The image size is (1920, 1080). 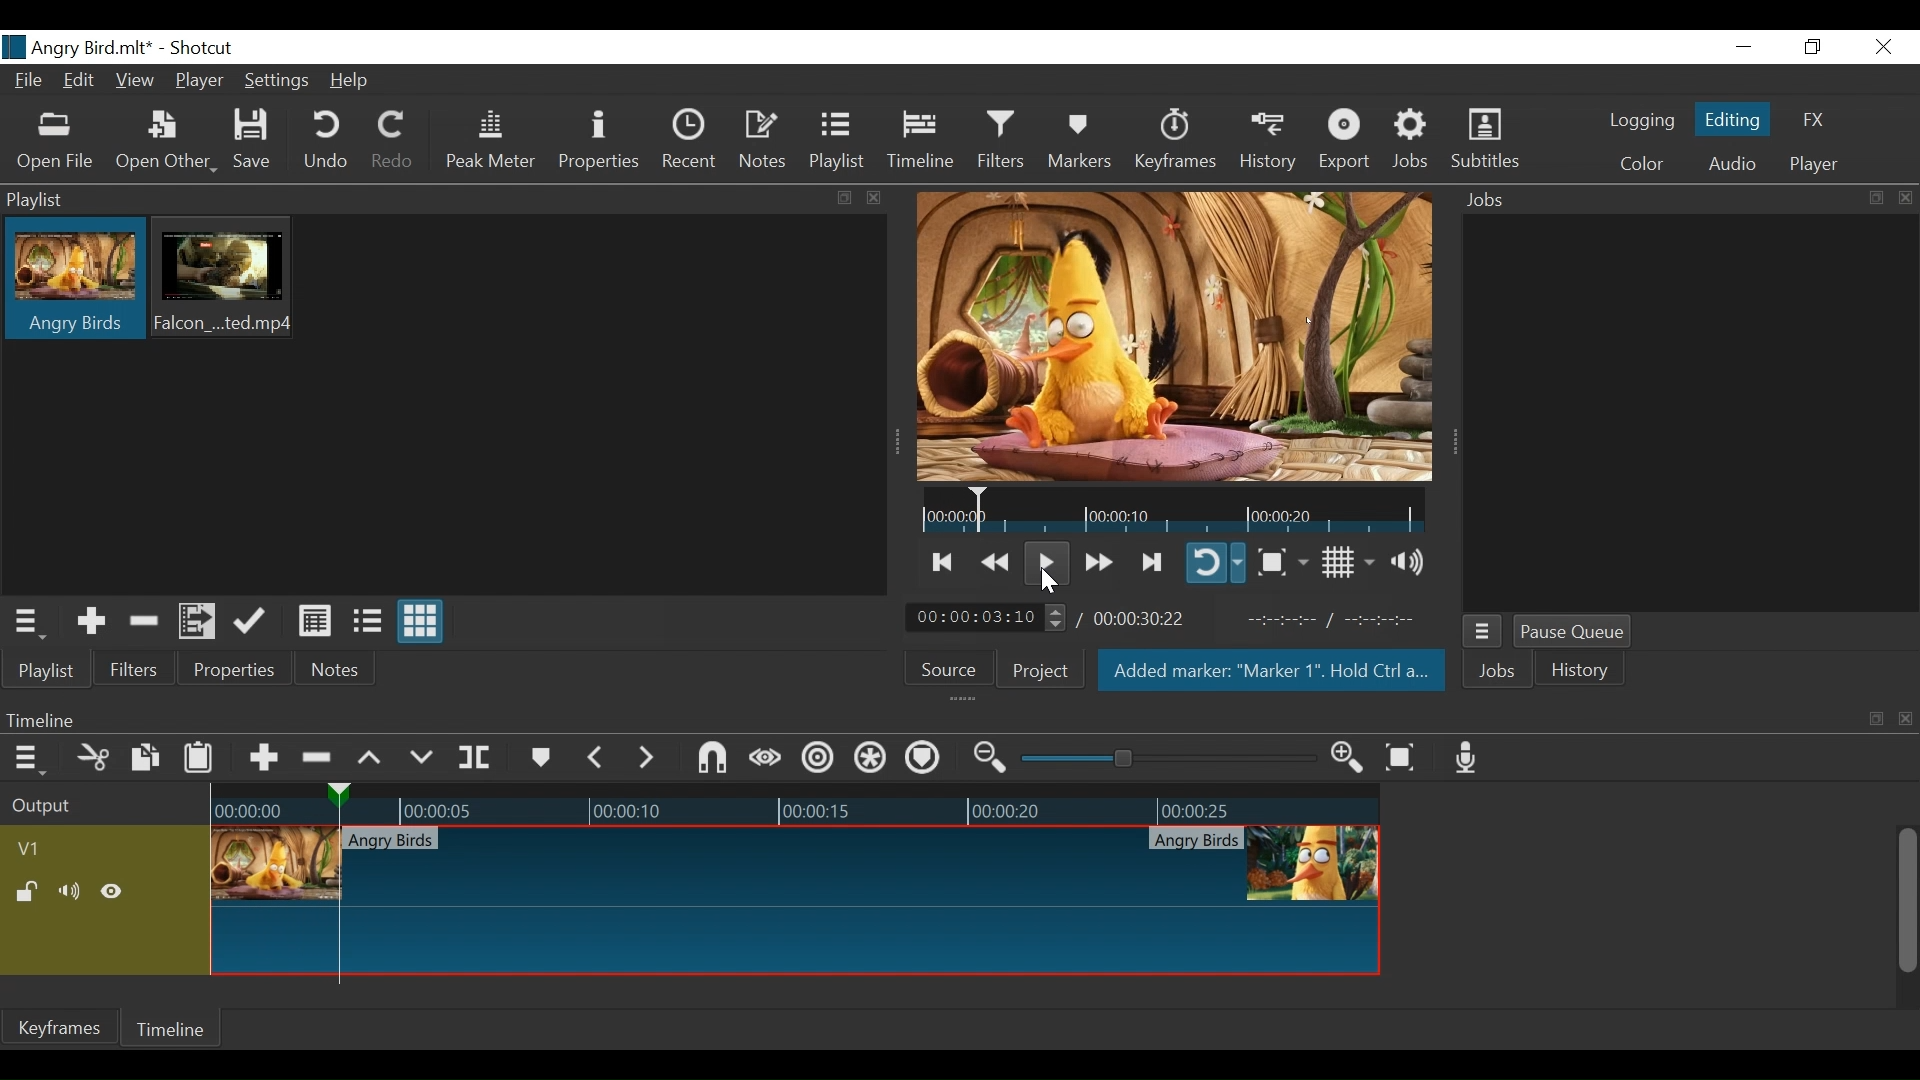 I want to click on Notes, so click(x=766, y=143).